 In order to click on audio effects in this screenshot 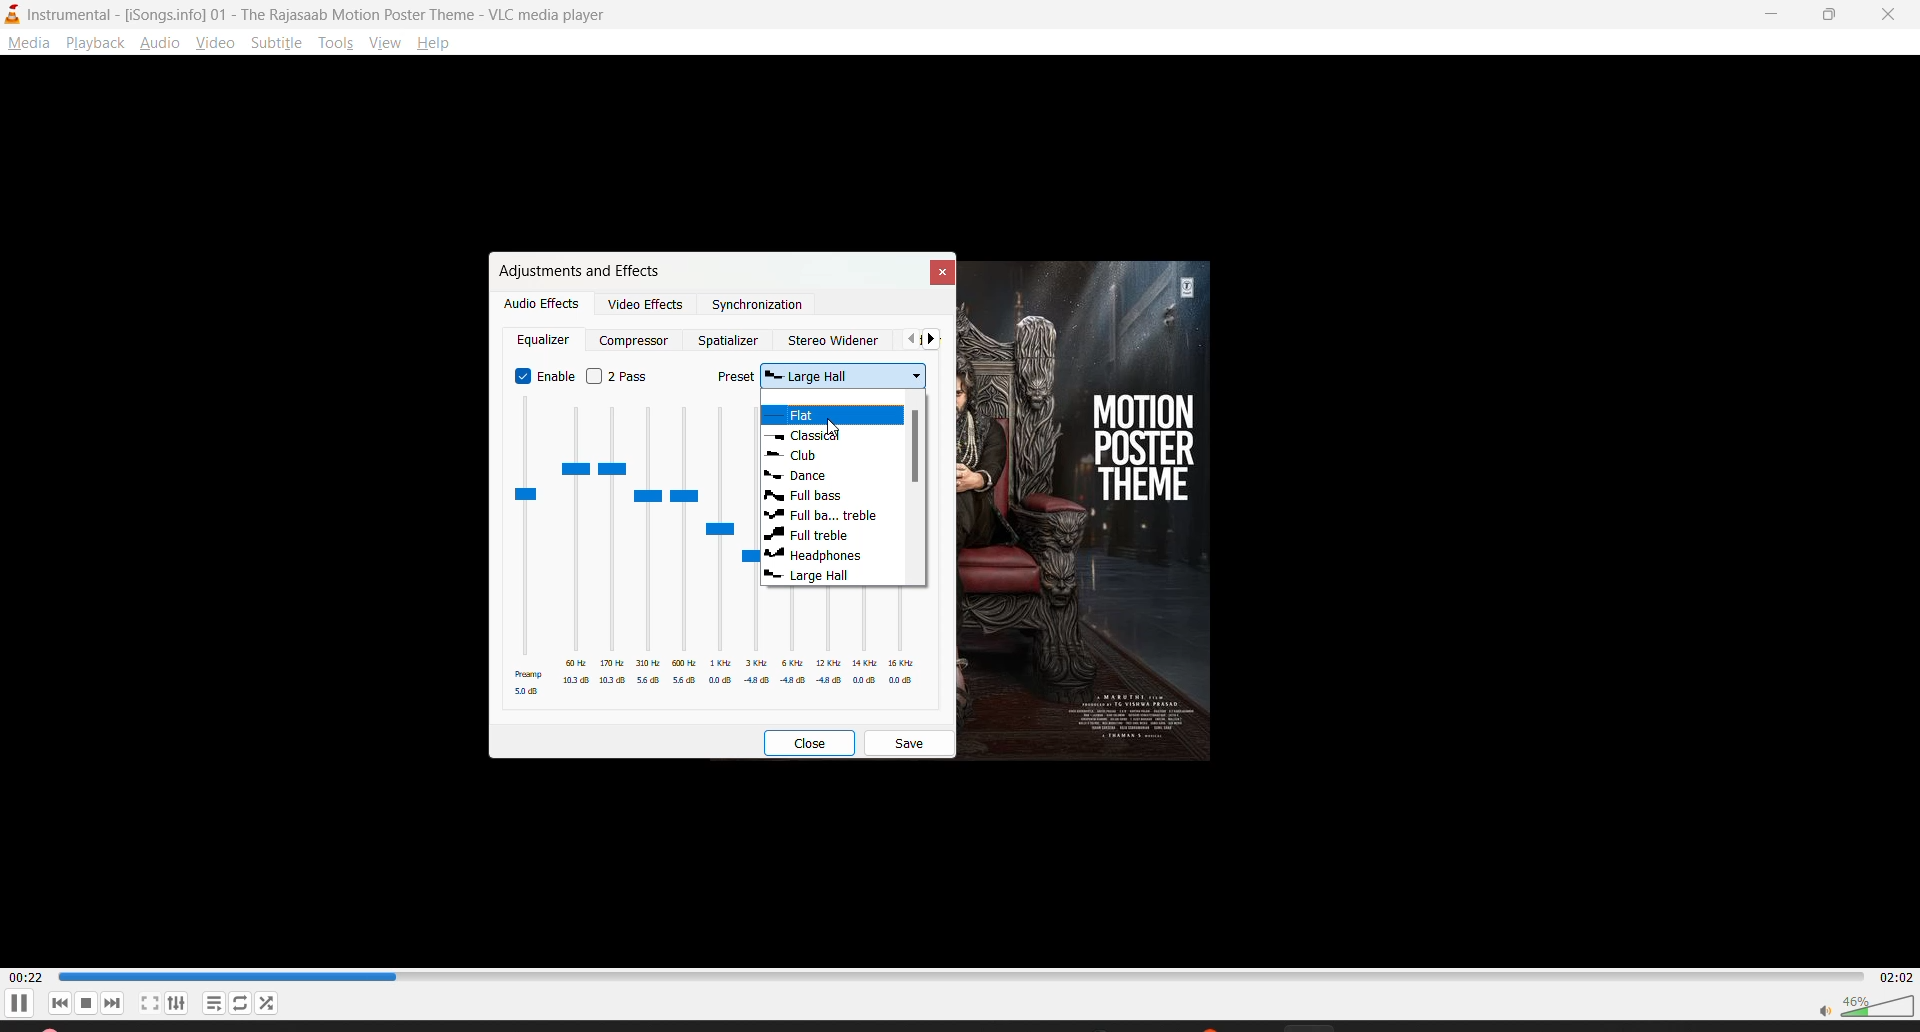, I will do `click(542, 304)`.